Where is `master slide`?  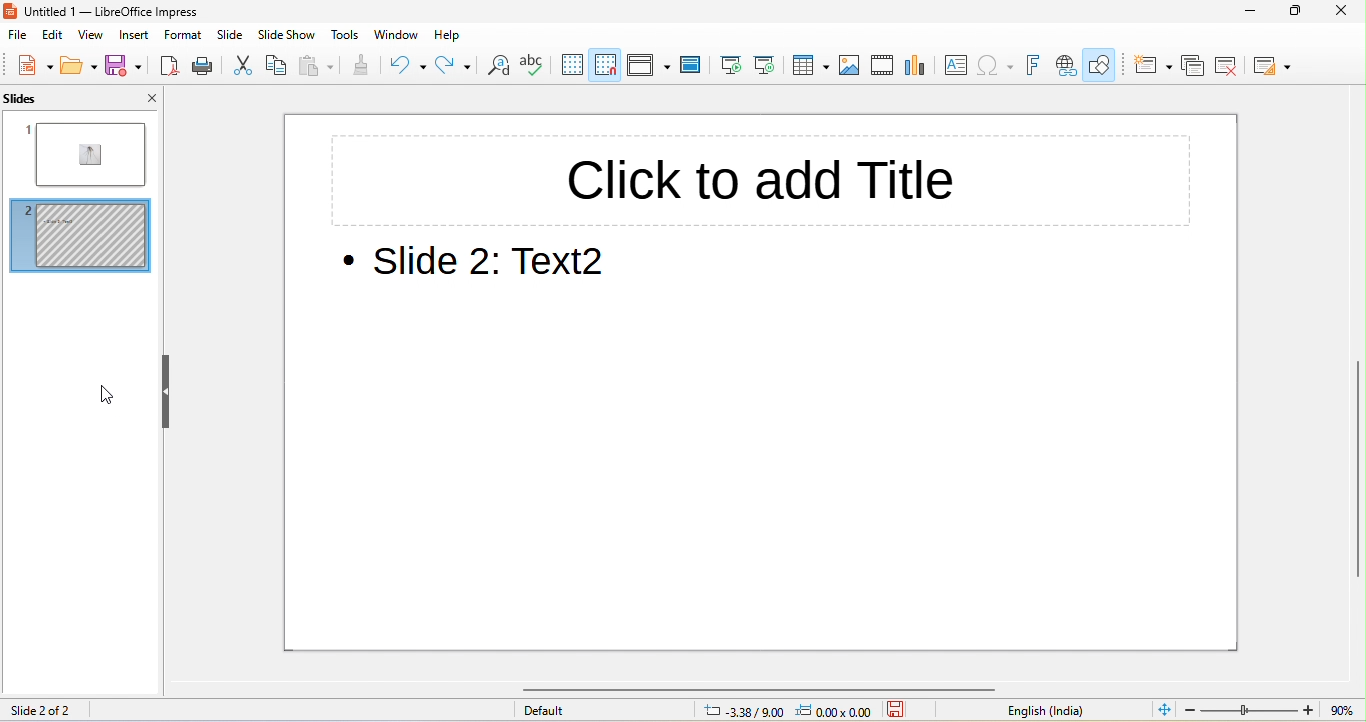 master slide is located at coordinates (691, 66).